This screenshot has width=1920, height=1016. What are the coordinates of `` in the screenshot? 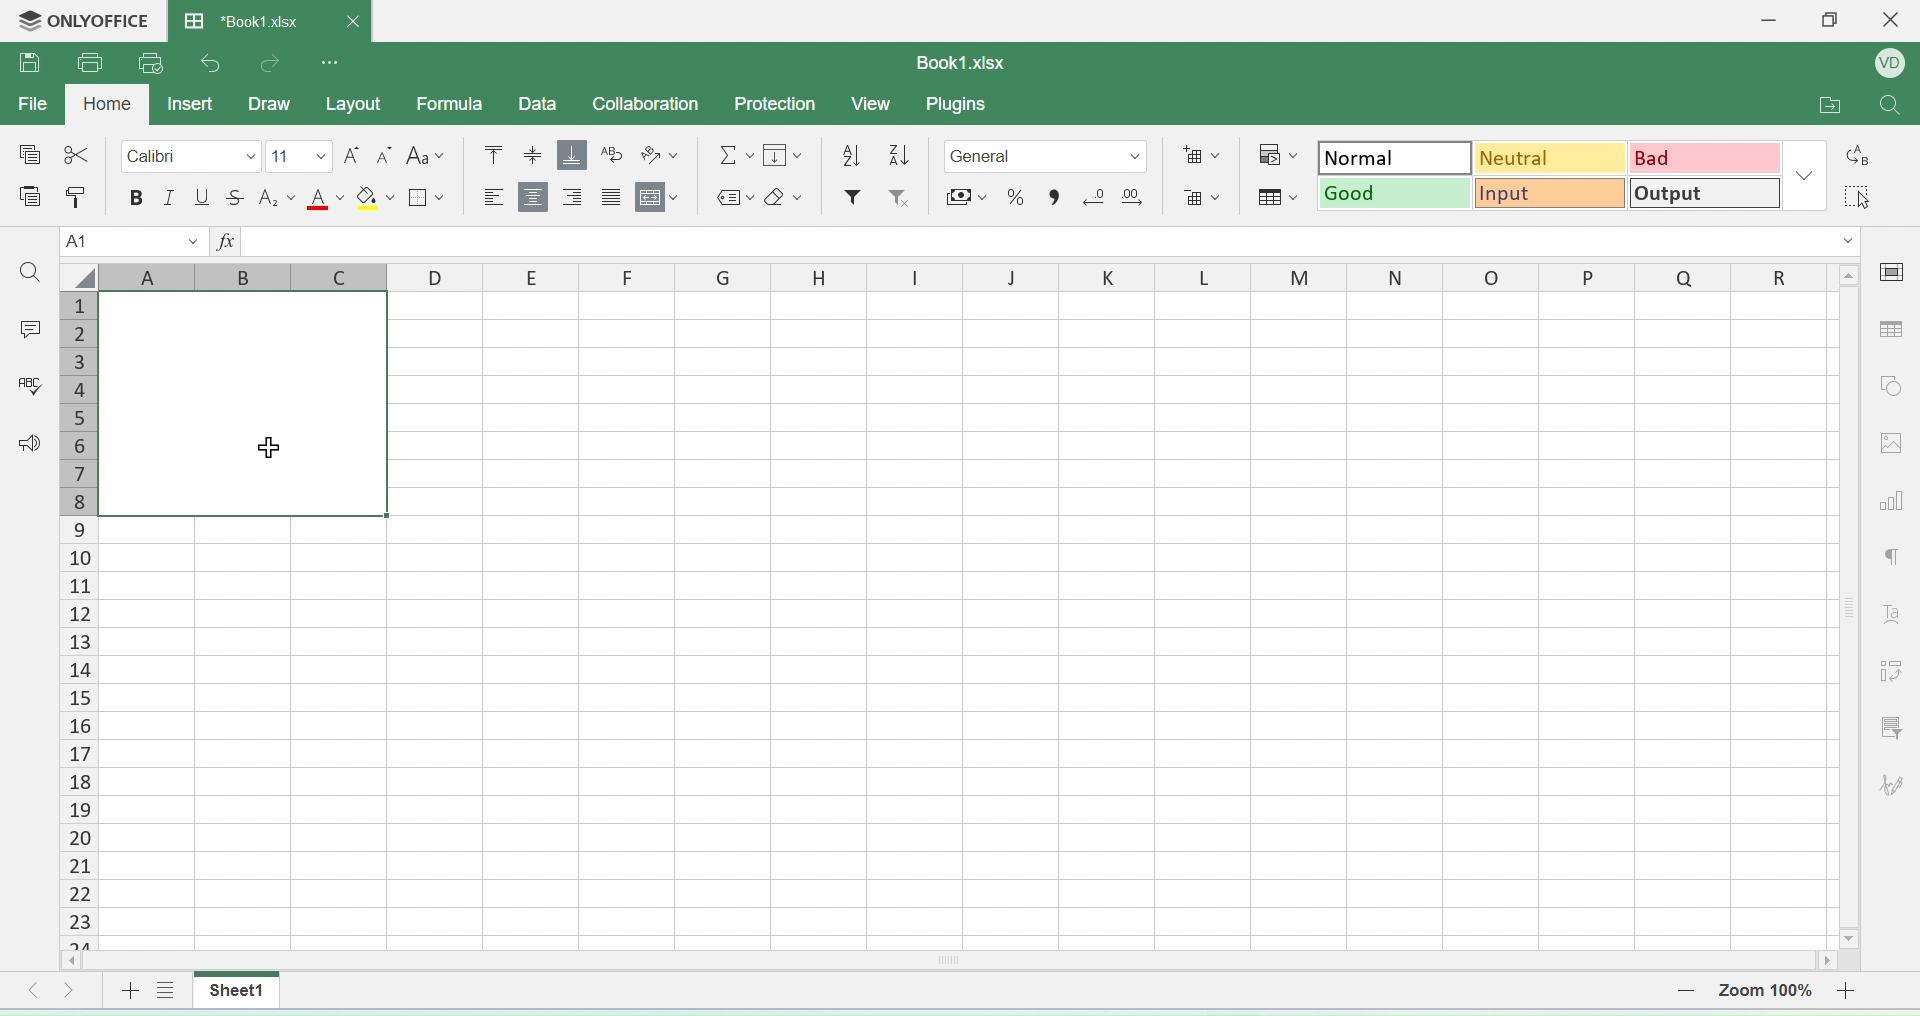 It's located at (111, 105).